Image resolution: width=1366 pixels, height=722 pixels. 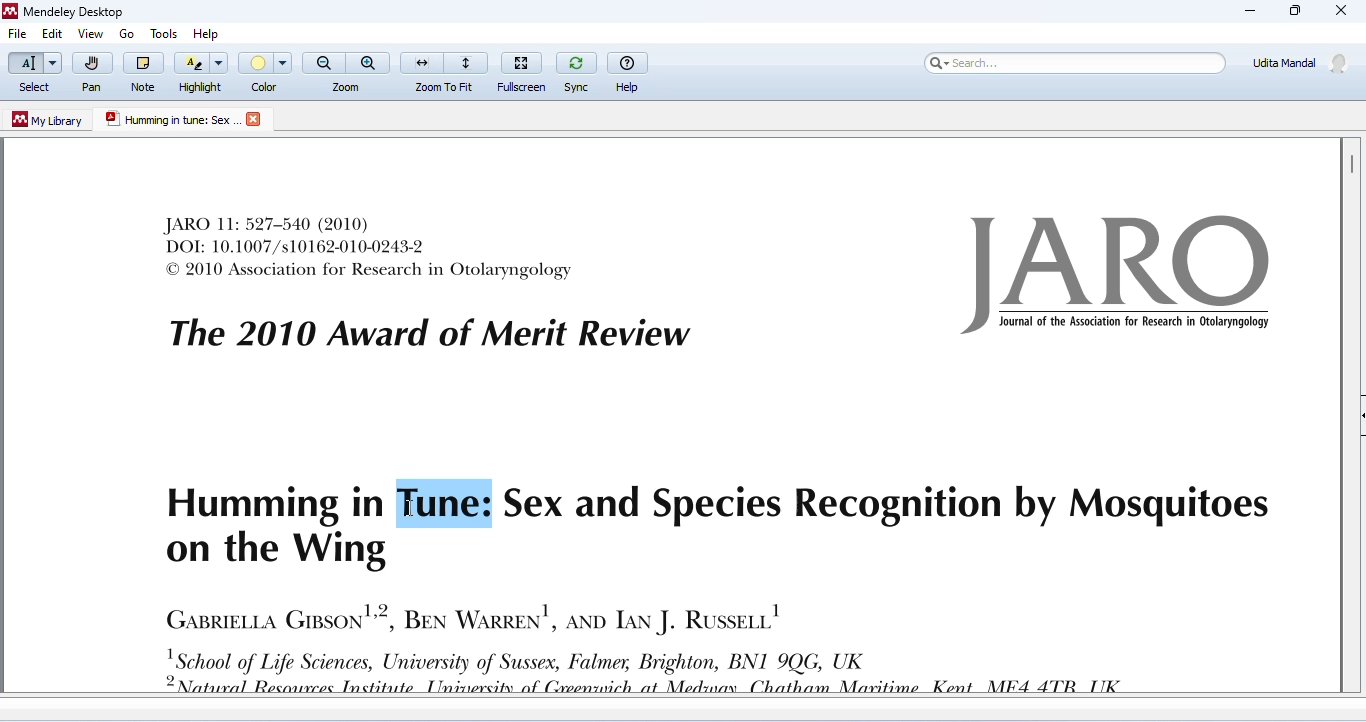 What do you see at coordinates (629, 70) in the screenshot?
I see `help` at bounding box center [629, 70].